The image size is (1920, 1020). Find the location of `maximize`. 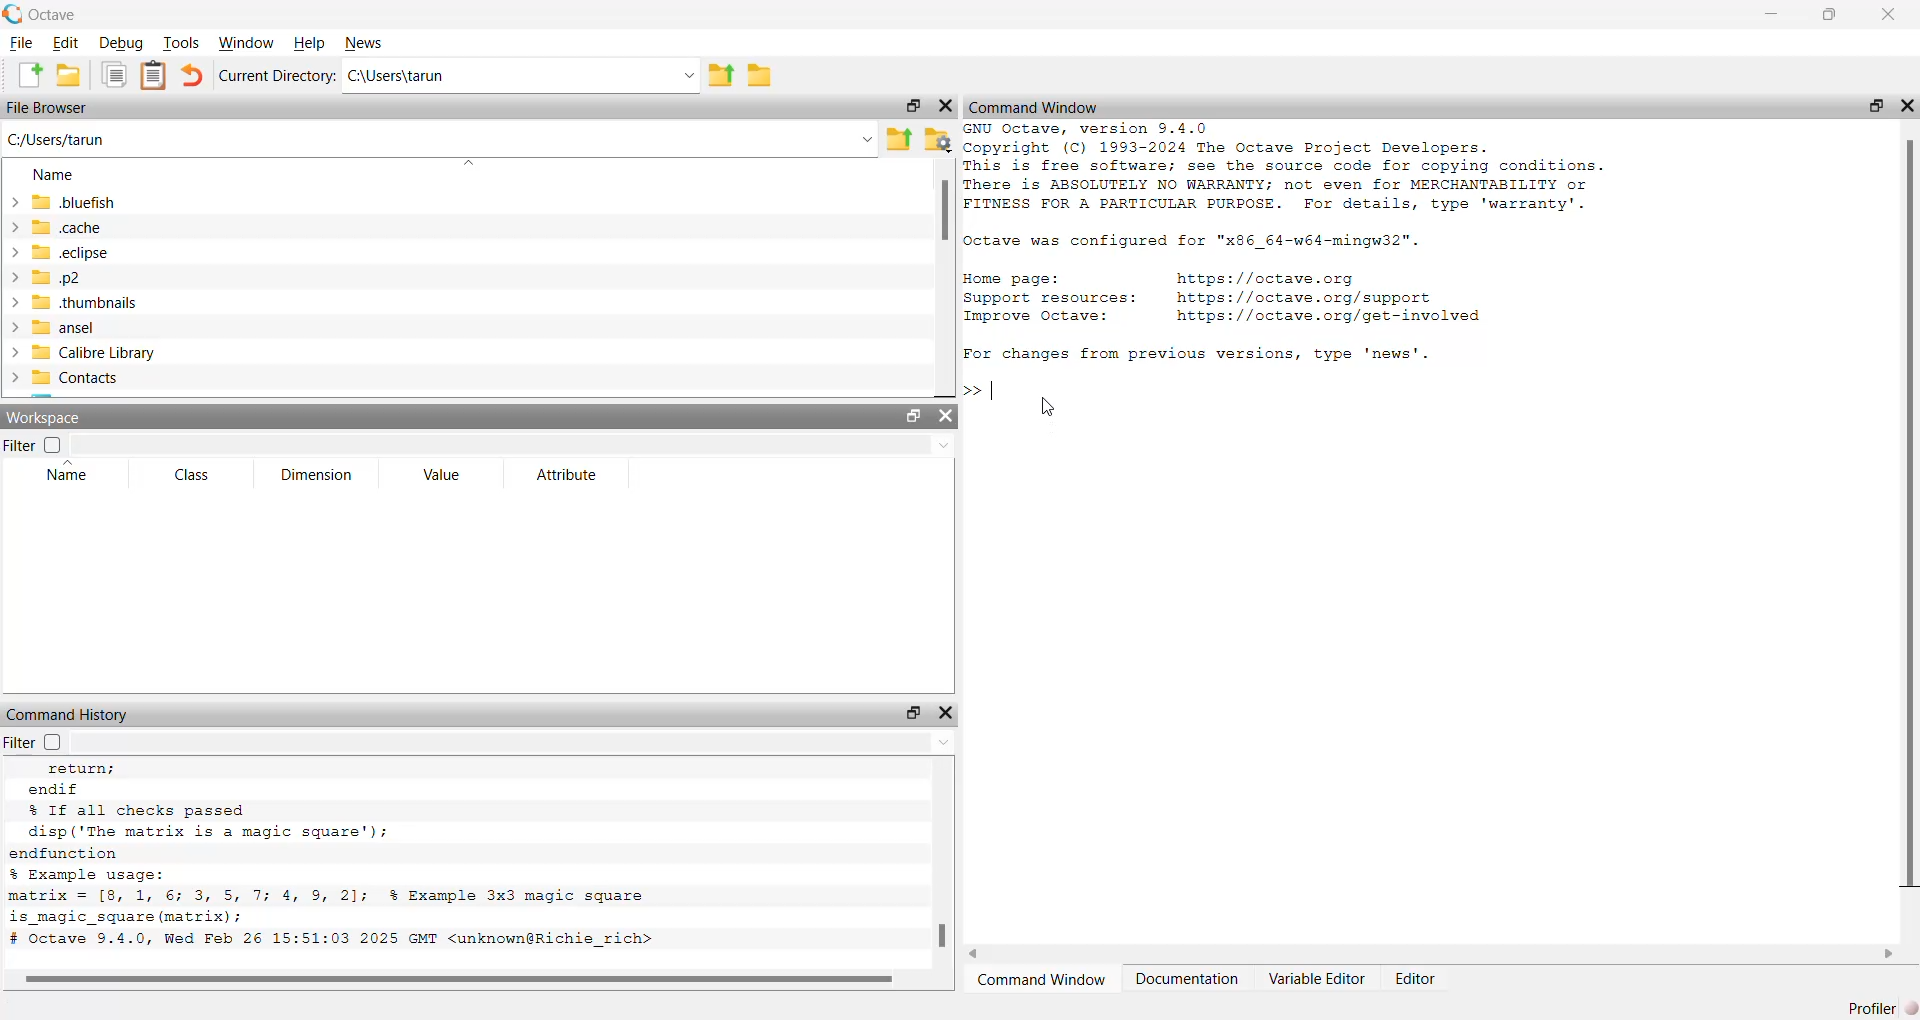

maximize is located at coordinates (1875, 105).